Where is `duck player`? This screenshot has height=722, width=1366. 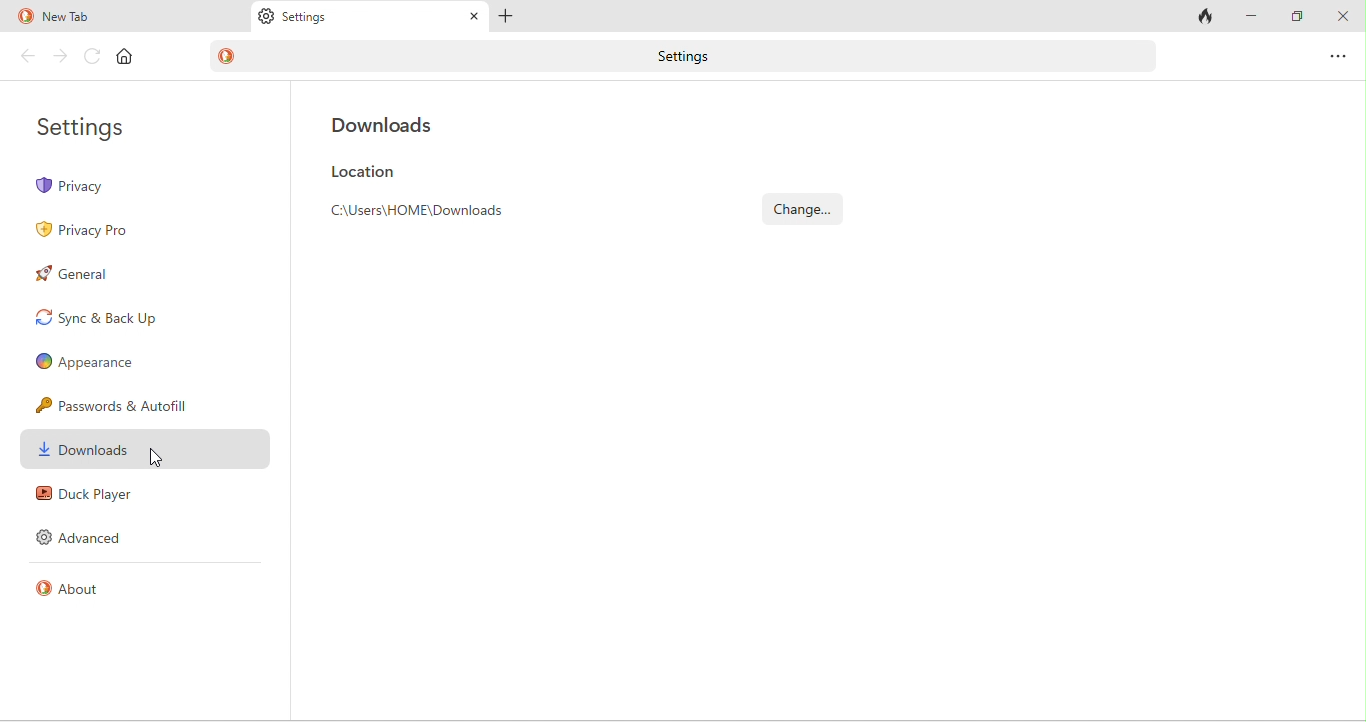
duck player is located at coordinates (85, 496).